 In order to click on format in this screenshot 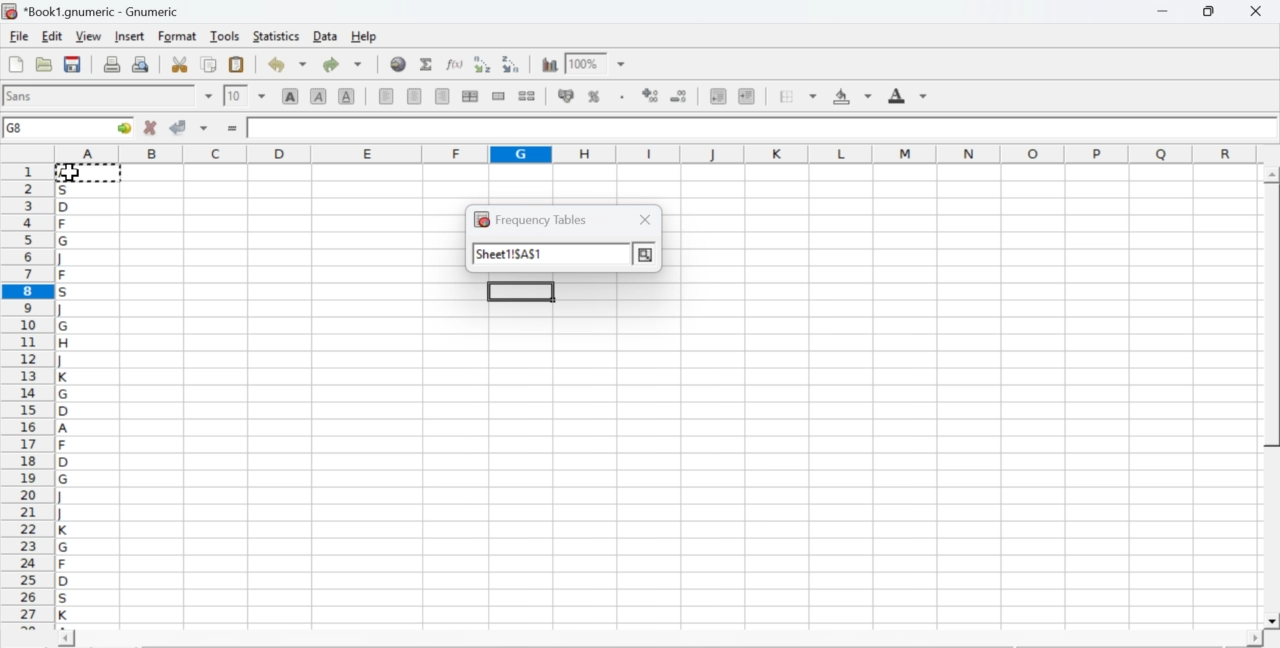, I will do `click(178, 36)`.